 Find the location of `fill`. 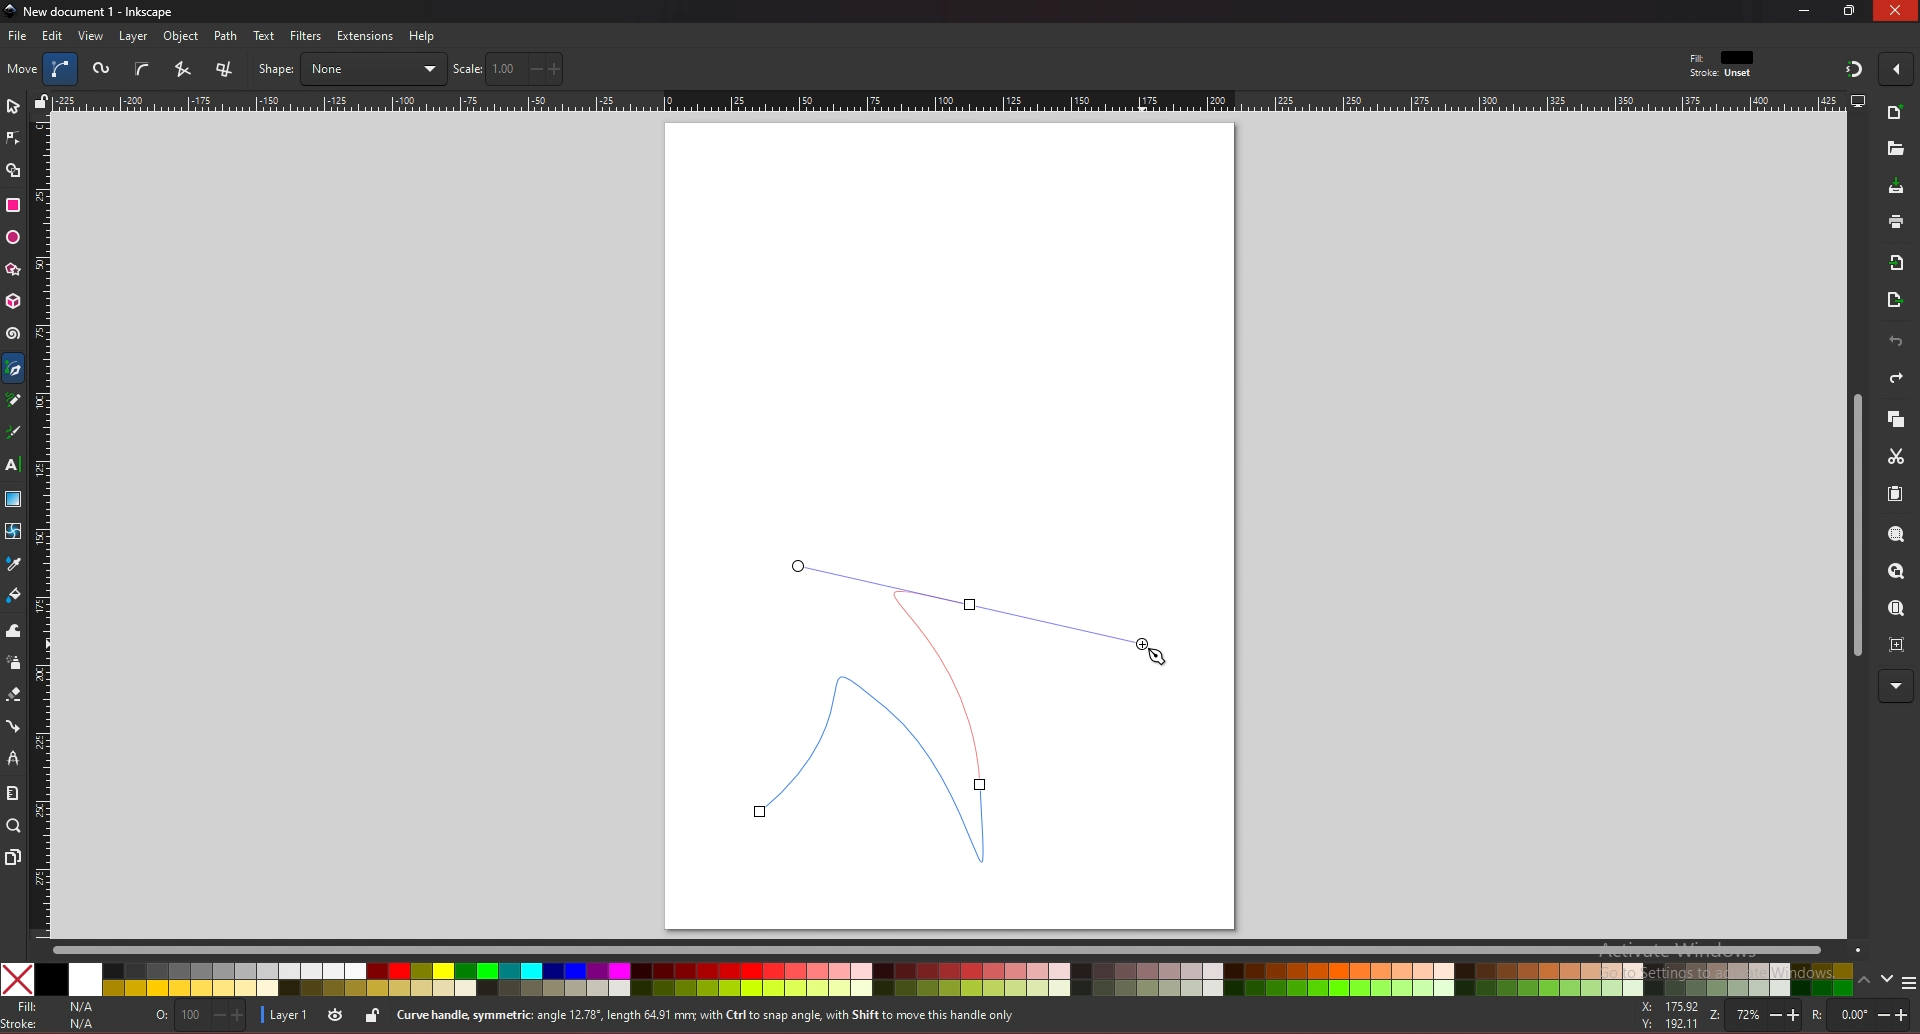

fill is located at coordinates (54, 1007).